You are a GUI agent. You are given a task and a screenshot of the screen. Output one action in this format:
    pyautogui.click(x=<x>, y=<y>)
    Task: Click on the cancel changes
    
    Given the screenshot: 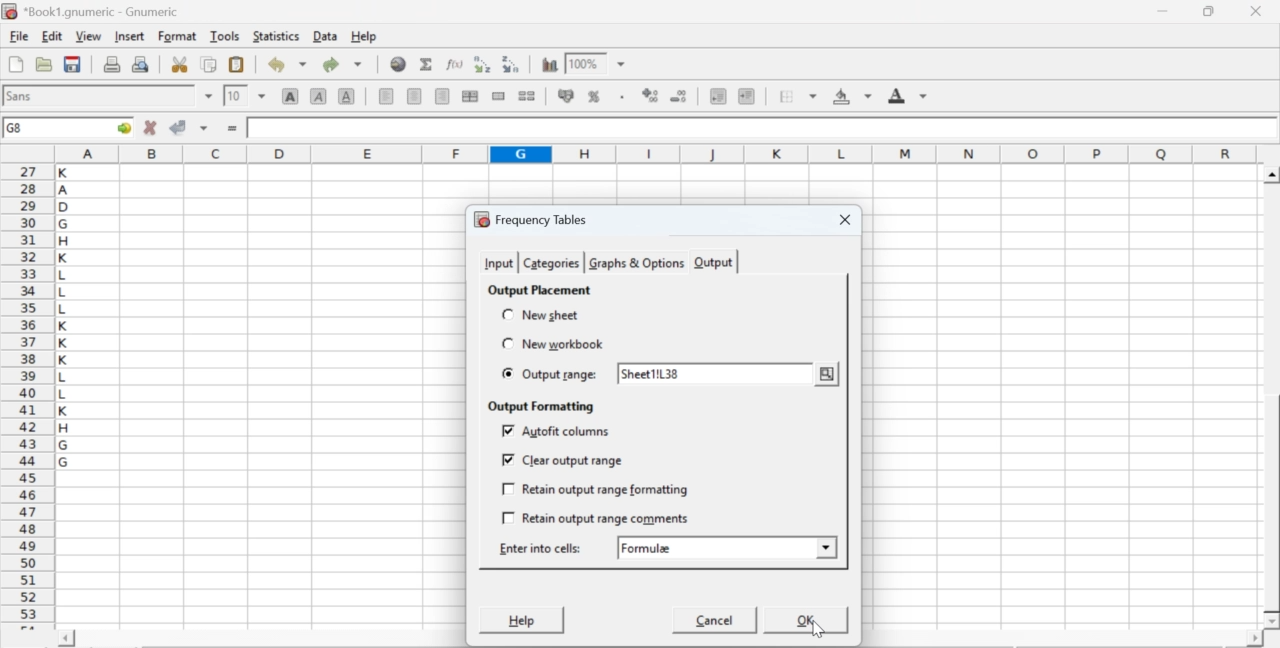 What is the action you would take?
    pyautogui.click(x=151, y=127)
    